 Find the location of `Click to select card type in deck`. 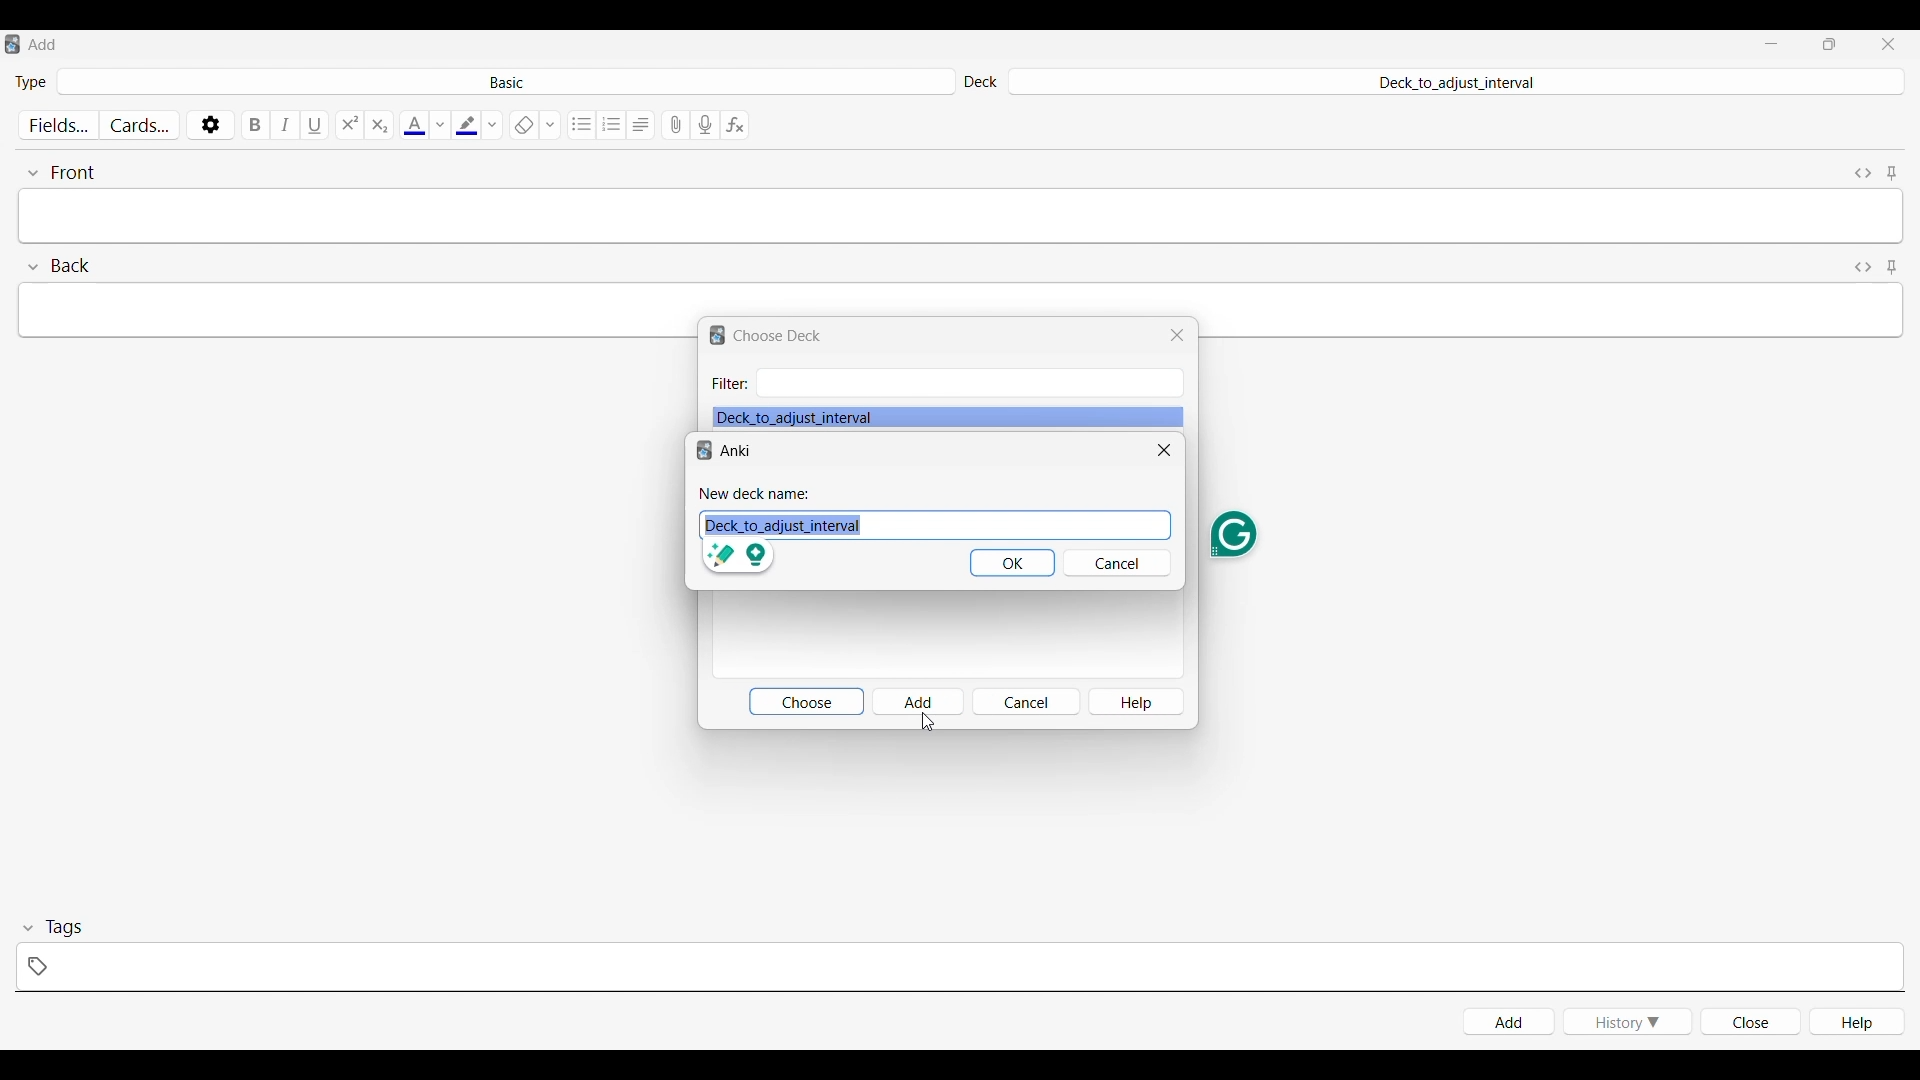

Click to select card type in deck is located at coordinates (506, 81).